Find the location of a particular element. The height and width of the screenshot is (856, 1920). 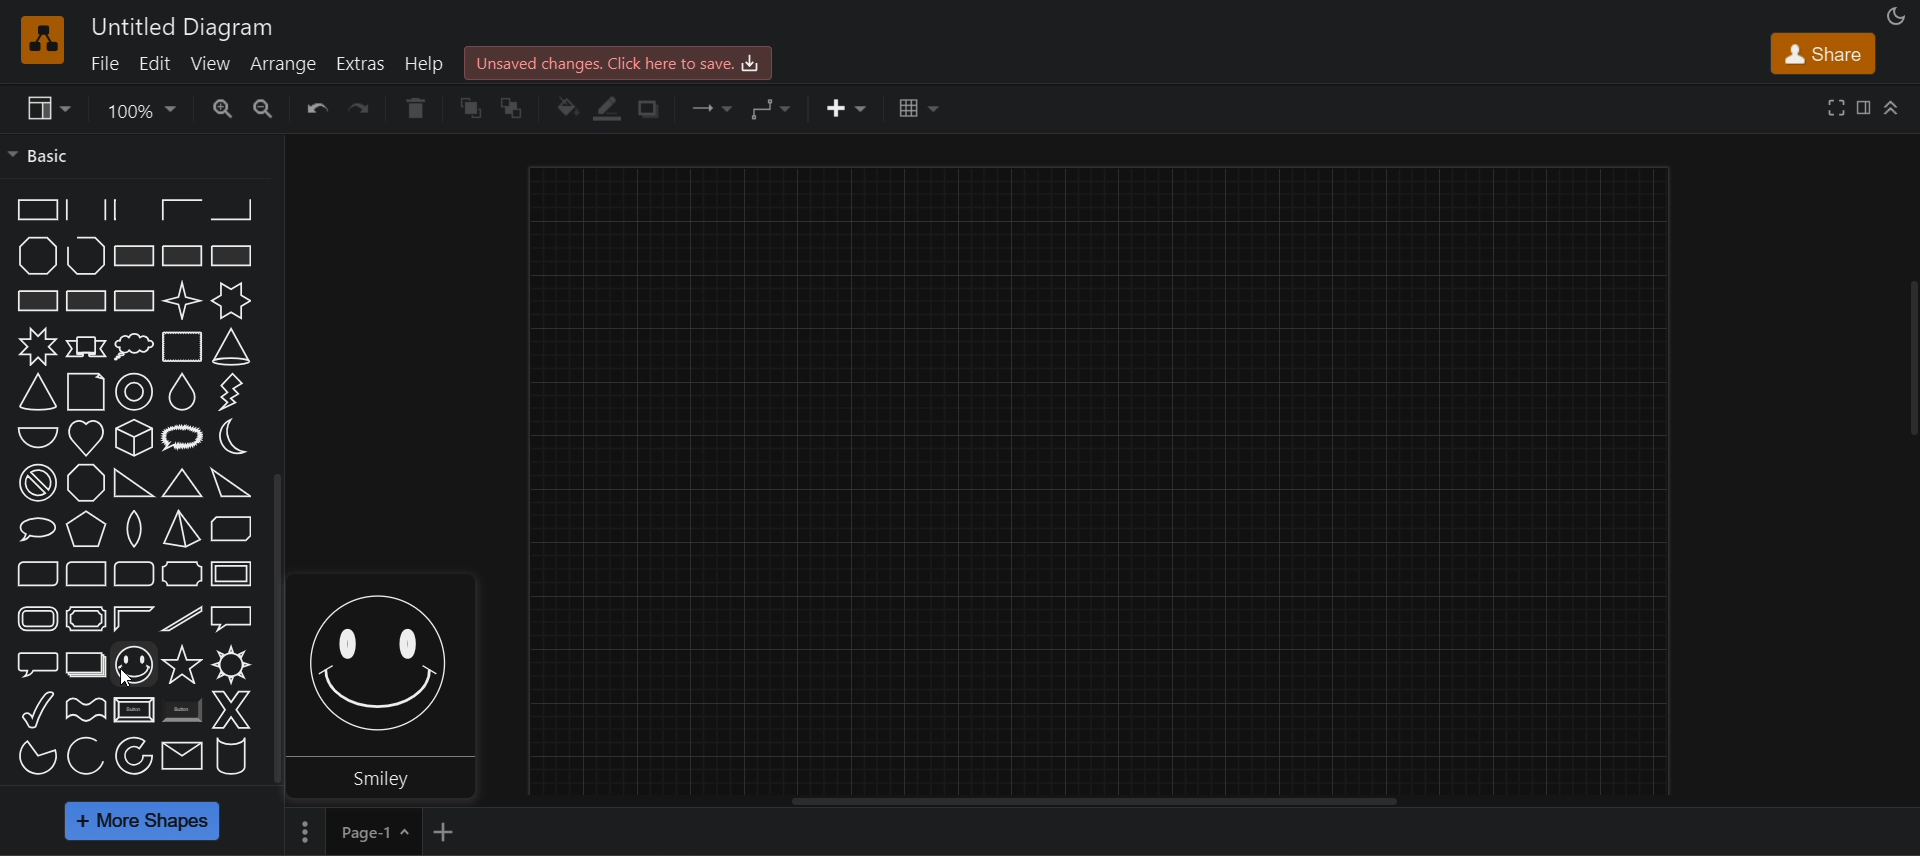

partial rectangle is located at coordinates (85, 209).